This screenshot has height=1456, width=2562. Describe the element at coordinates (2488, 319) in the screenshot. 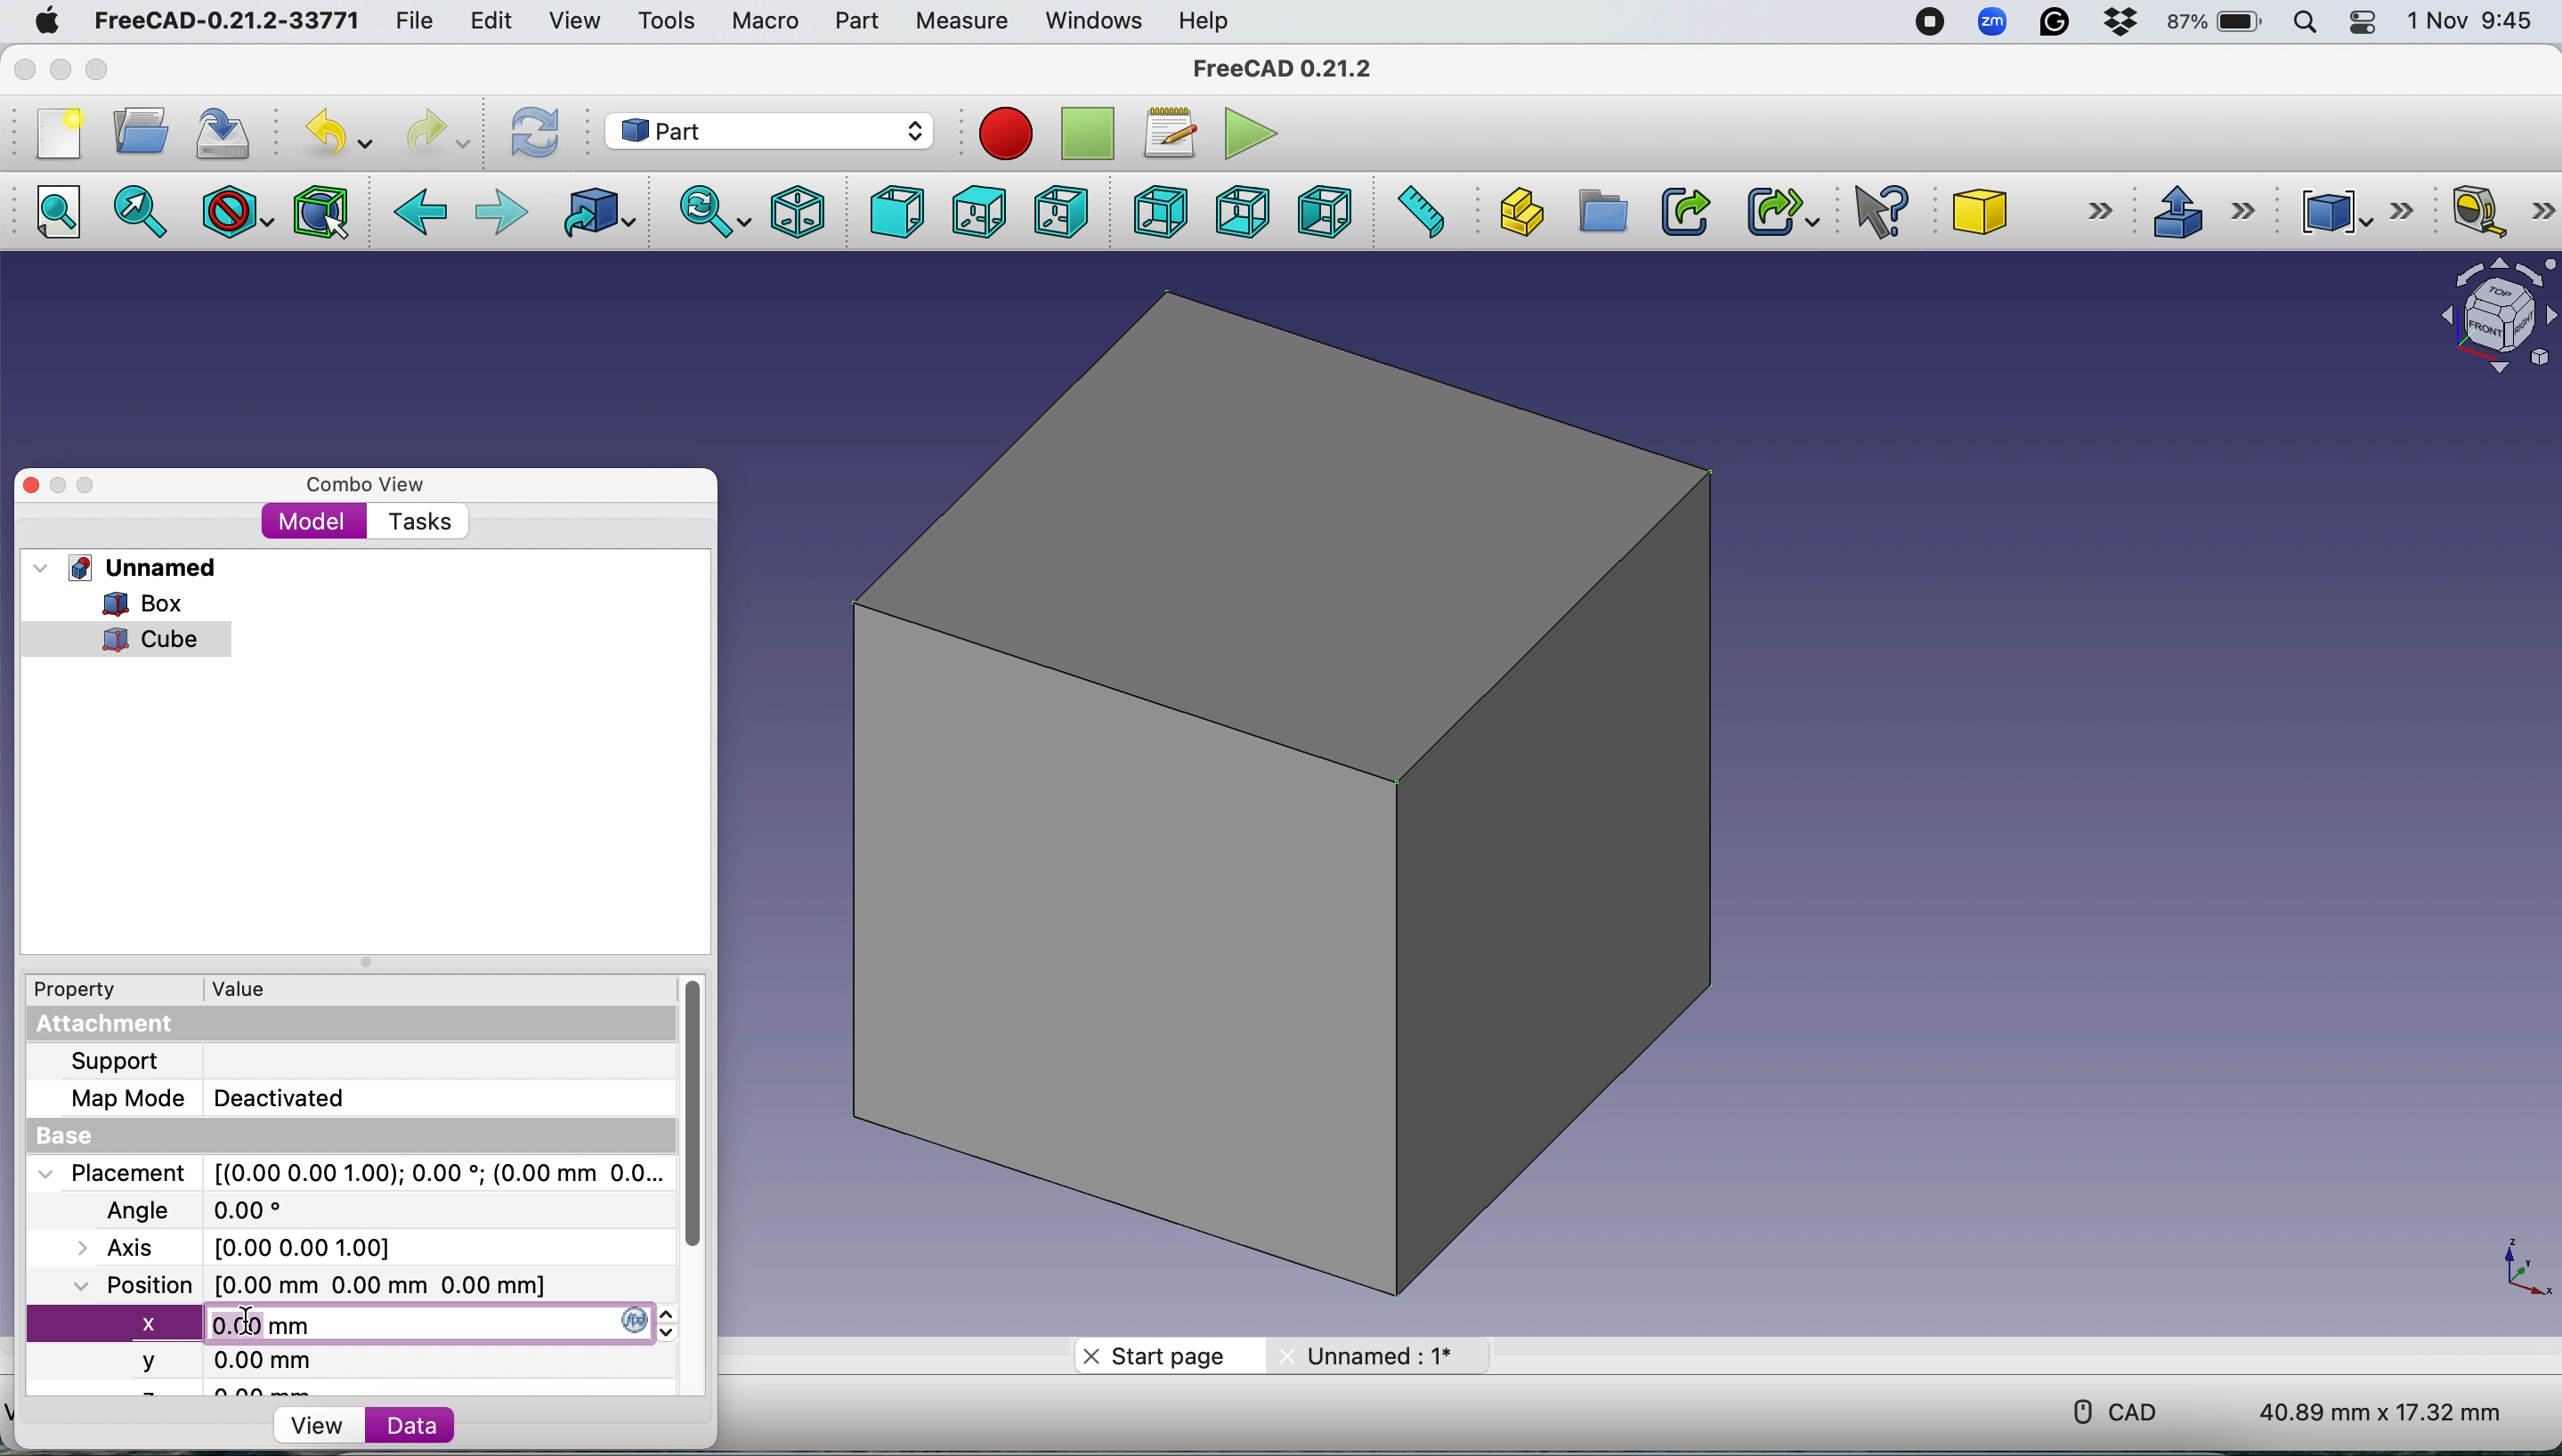

I see `Object interface` at that location.